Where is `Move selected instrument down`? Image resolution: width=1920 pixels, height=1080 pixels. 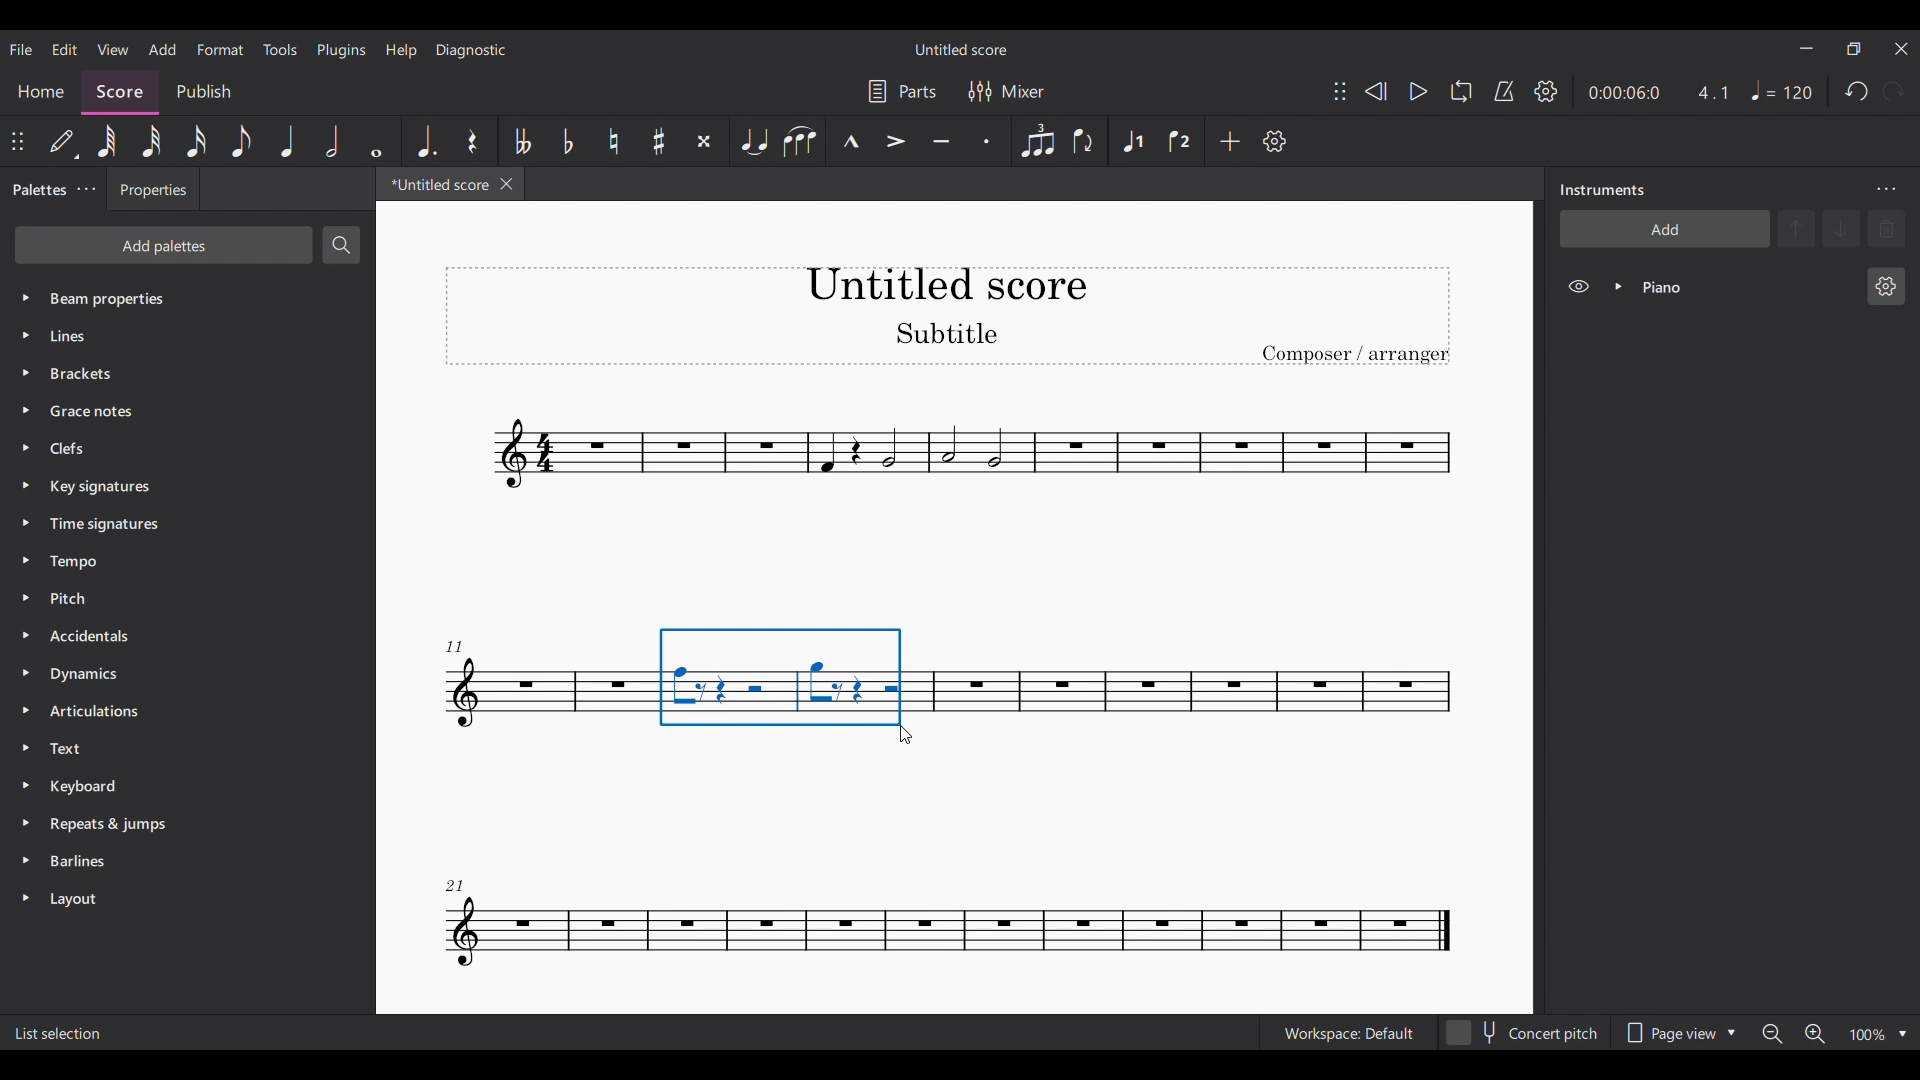
Move selected instrument down is located at coordinates (1841, 228).